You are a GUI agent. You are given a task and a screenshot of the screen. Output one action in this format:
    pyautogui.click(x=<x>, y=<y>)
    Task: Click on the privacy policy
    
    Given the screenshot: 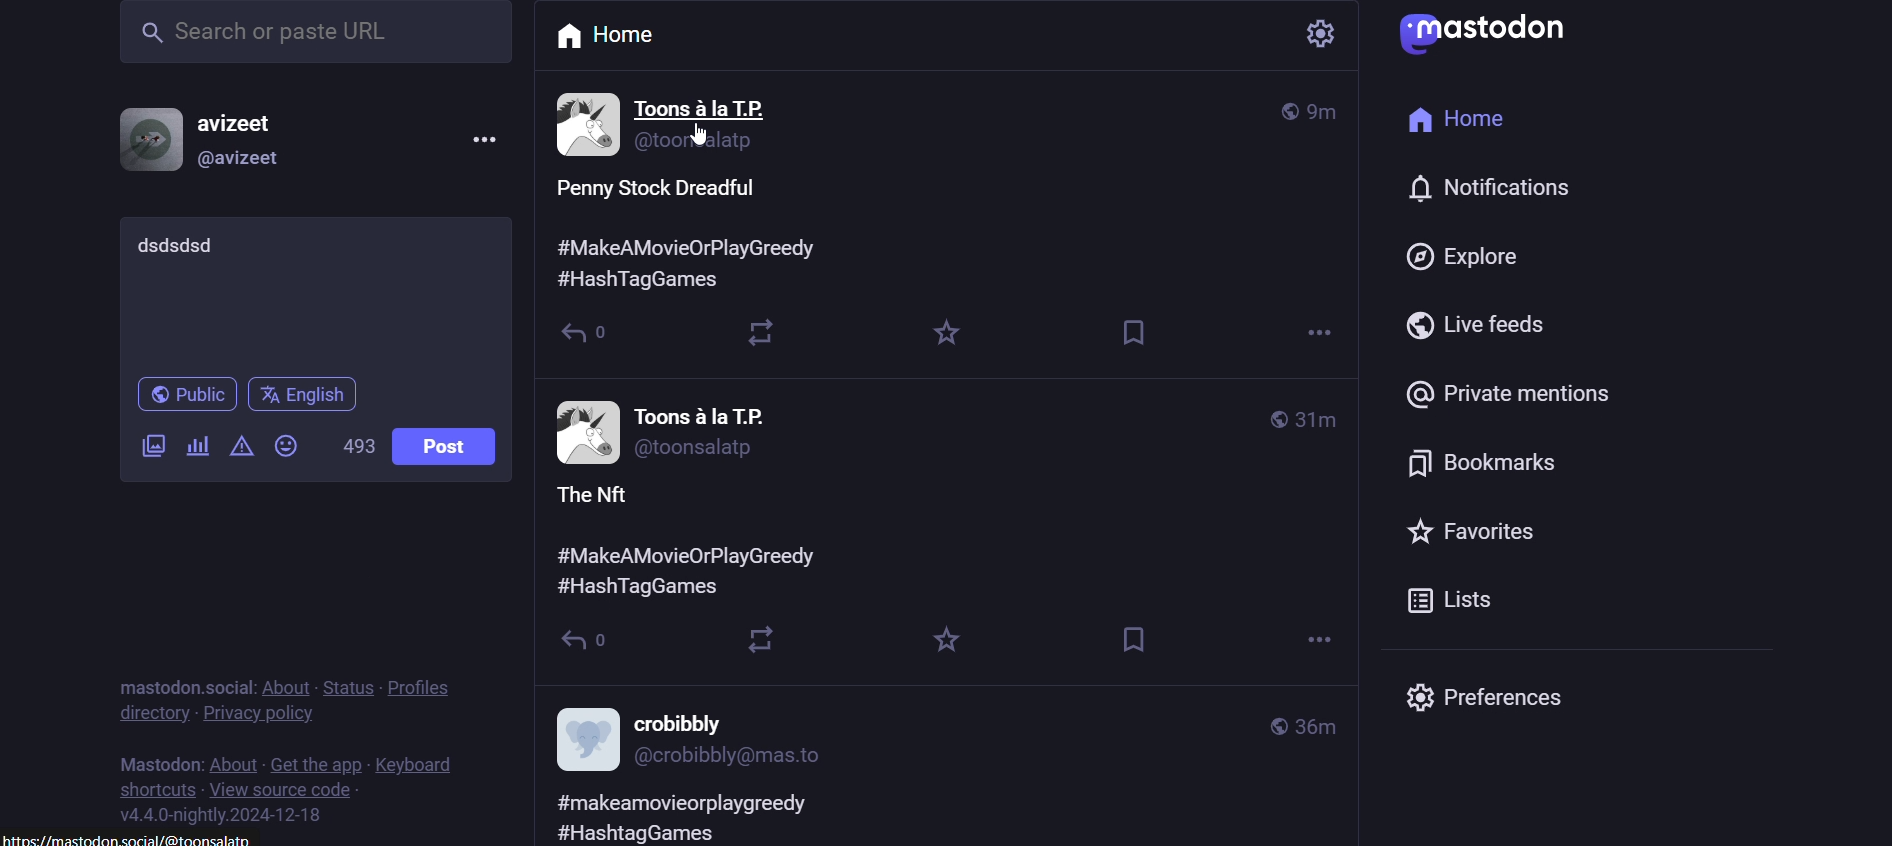 What is the action you would take?
    pyautogui.click(x=275, y=714)
    